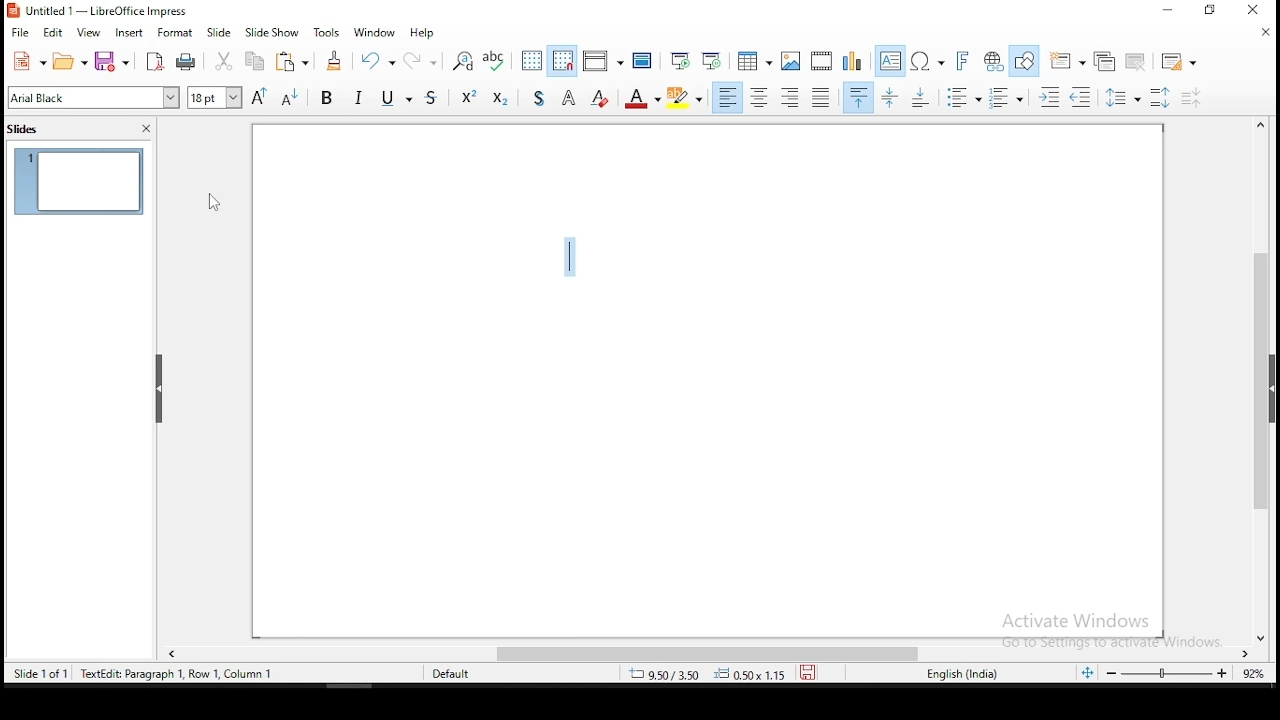  What do you see at coordinates (95, 98) in the screenshot?
I see `Arial Black` at bounding box center [95, 98].